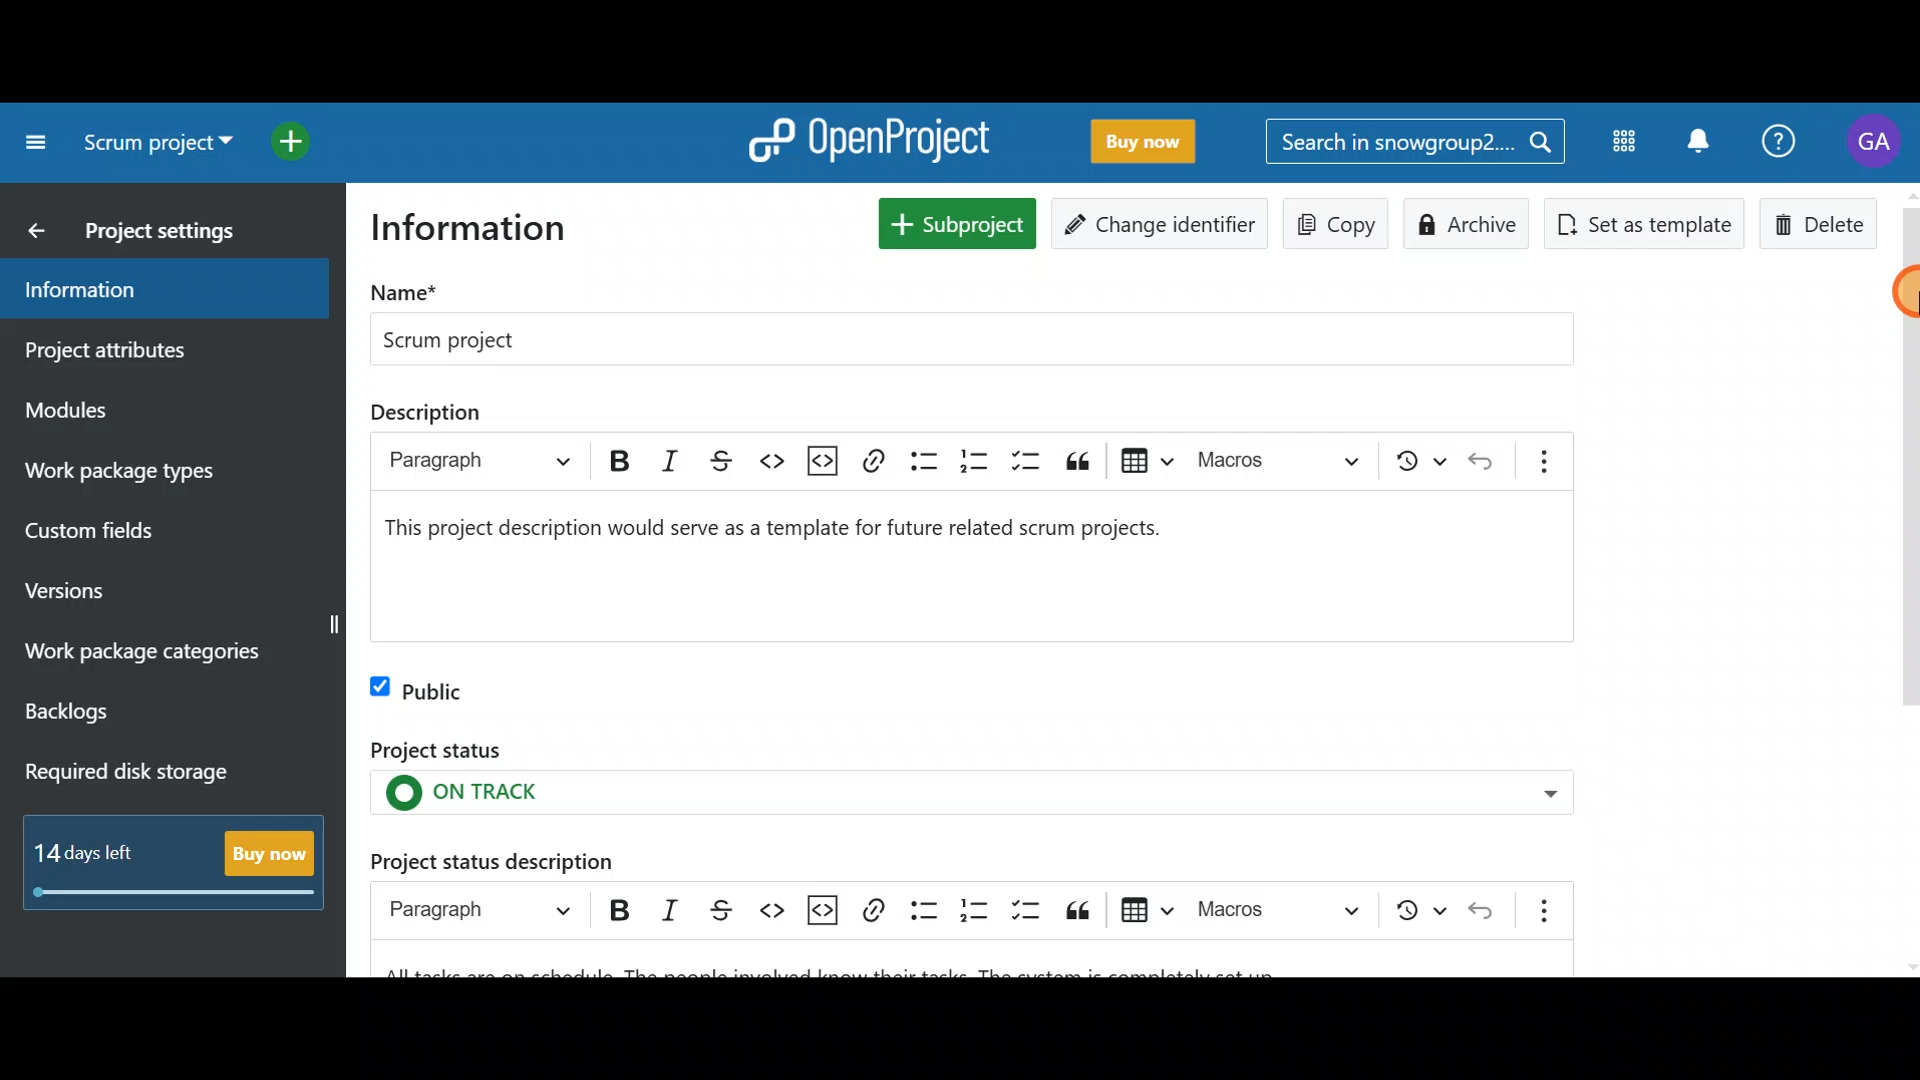 This screenshot has height=1080, width=1920. Describe the element at coordinates (31, 142) in the screenshot. I see `Collapse project menu` at that location.